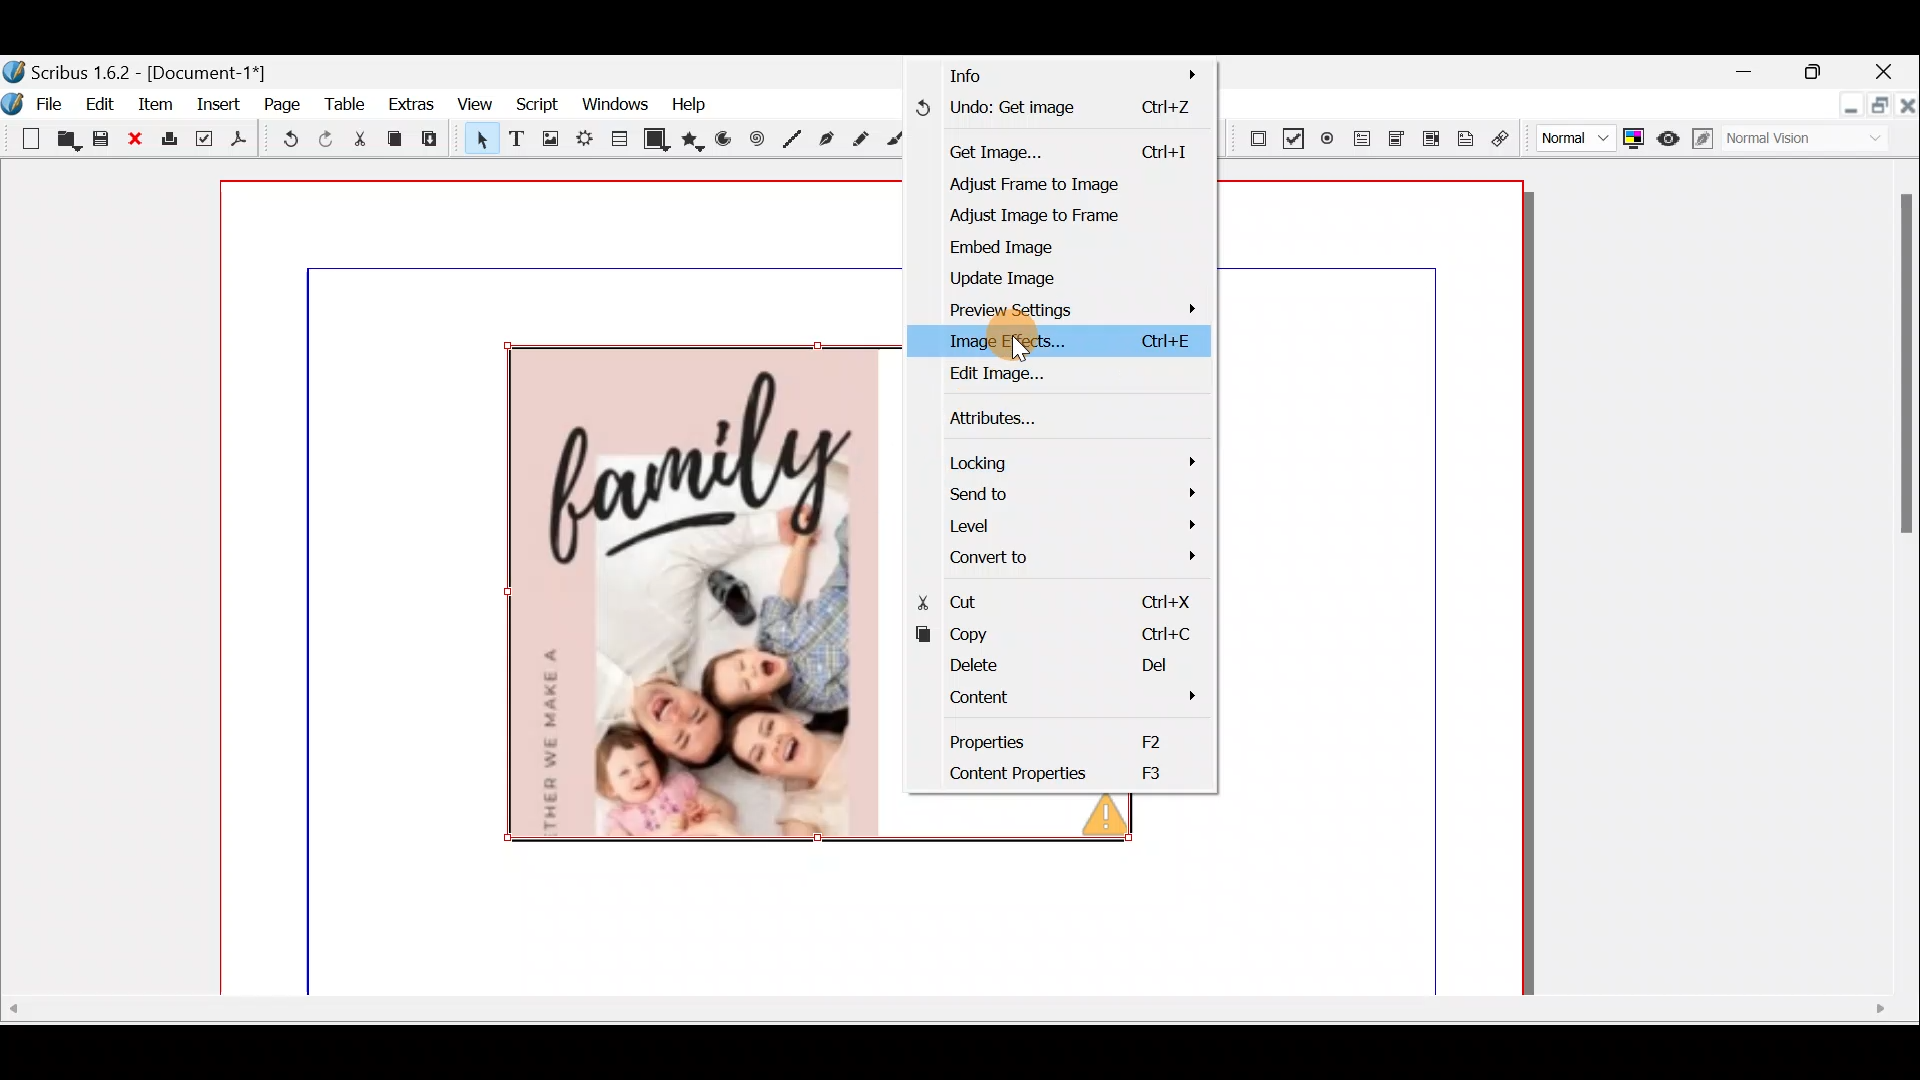  What do you see at coordinates (1849, 107) in the screenshot?
I see `Minimise` at bounding box center [1849, 107].